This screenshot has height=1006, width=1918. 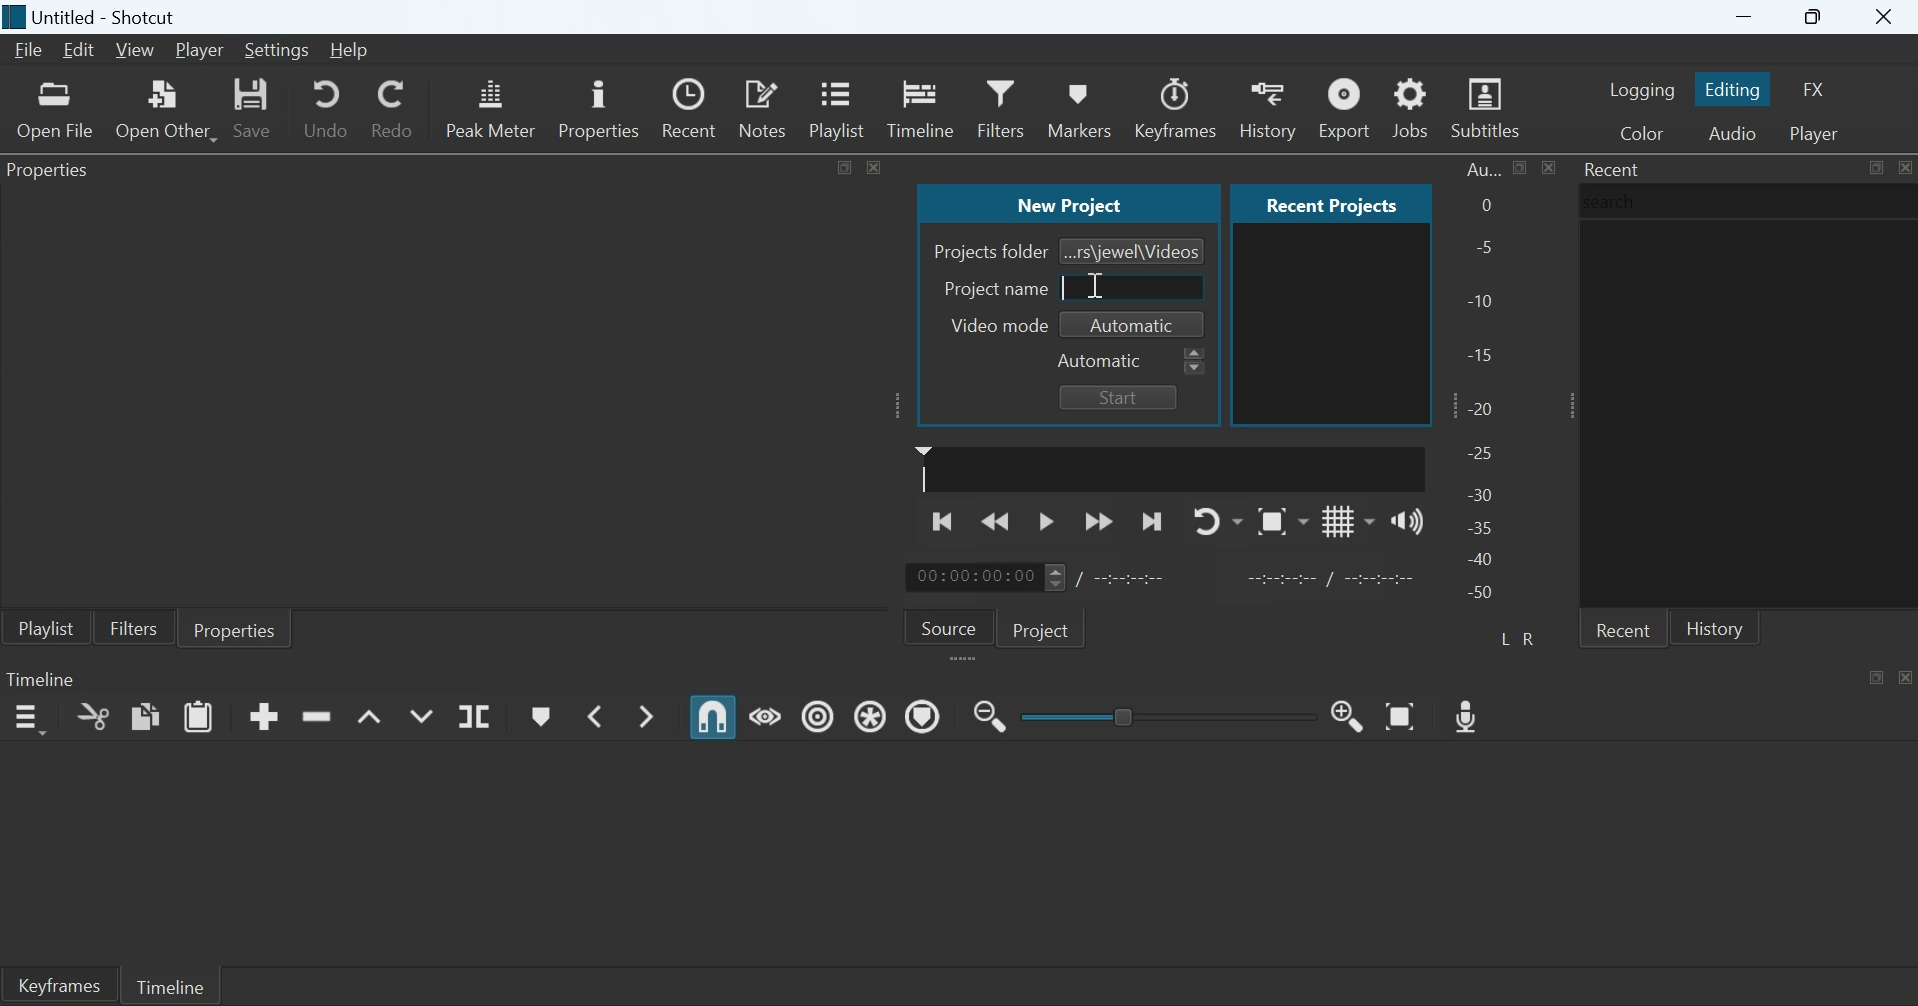 I want to click on Overwrite, so click(x=420, y=716).